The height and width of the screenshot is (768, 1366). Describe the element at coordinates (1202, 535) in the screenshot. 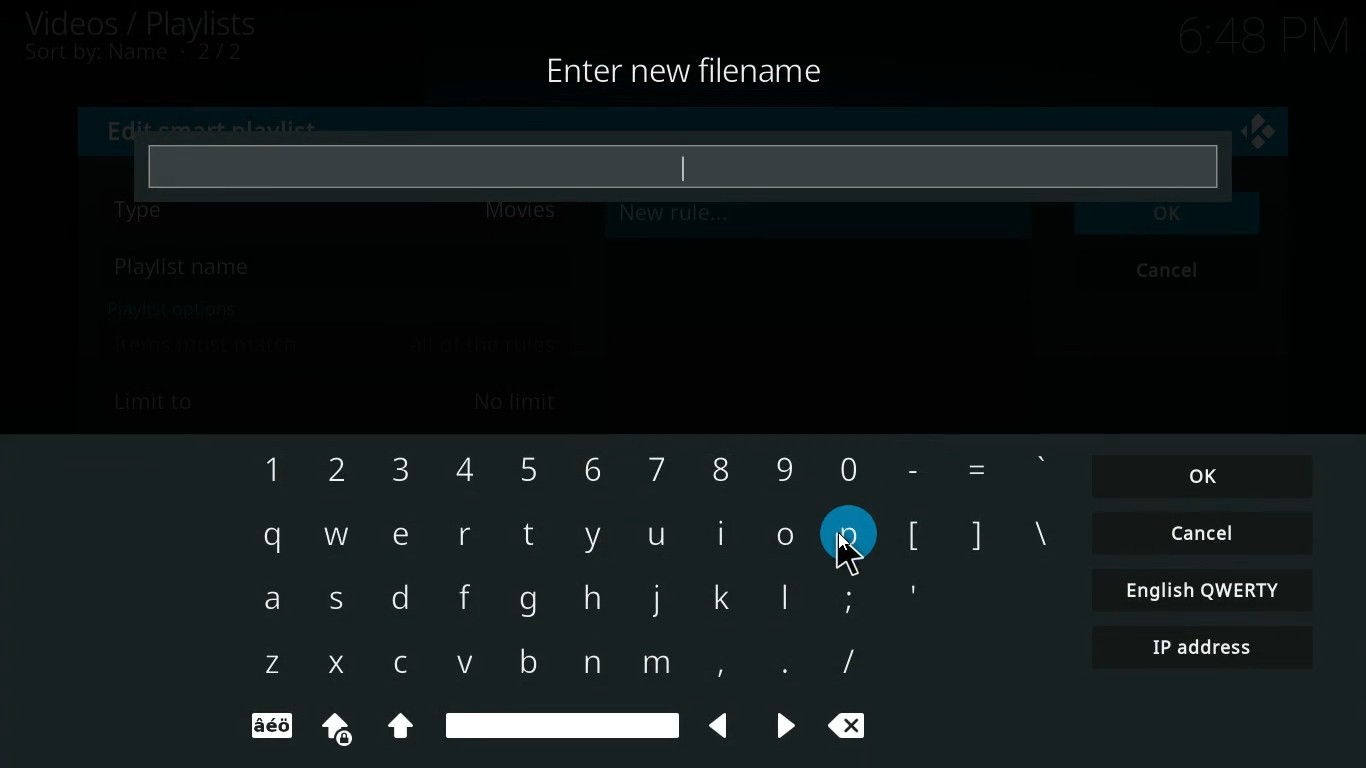

I see `cancel` at that location.